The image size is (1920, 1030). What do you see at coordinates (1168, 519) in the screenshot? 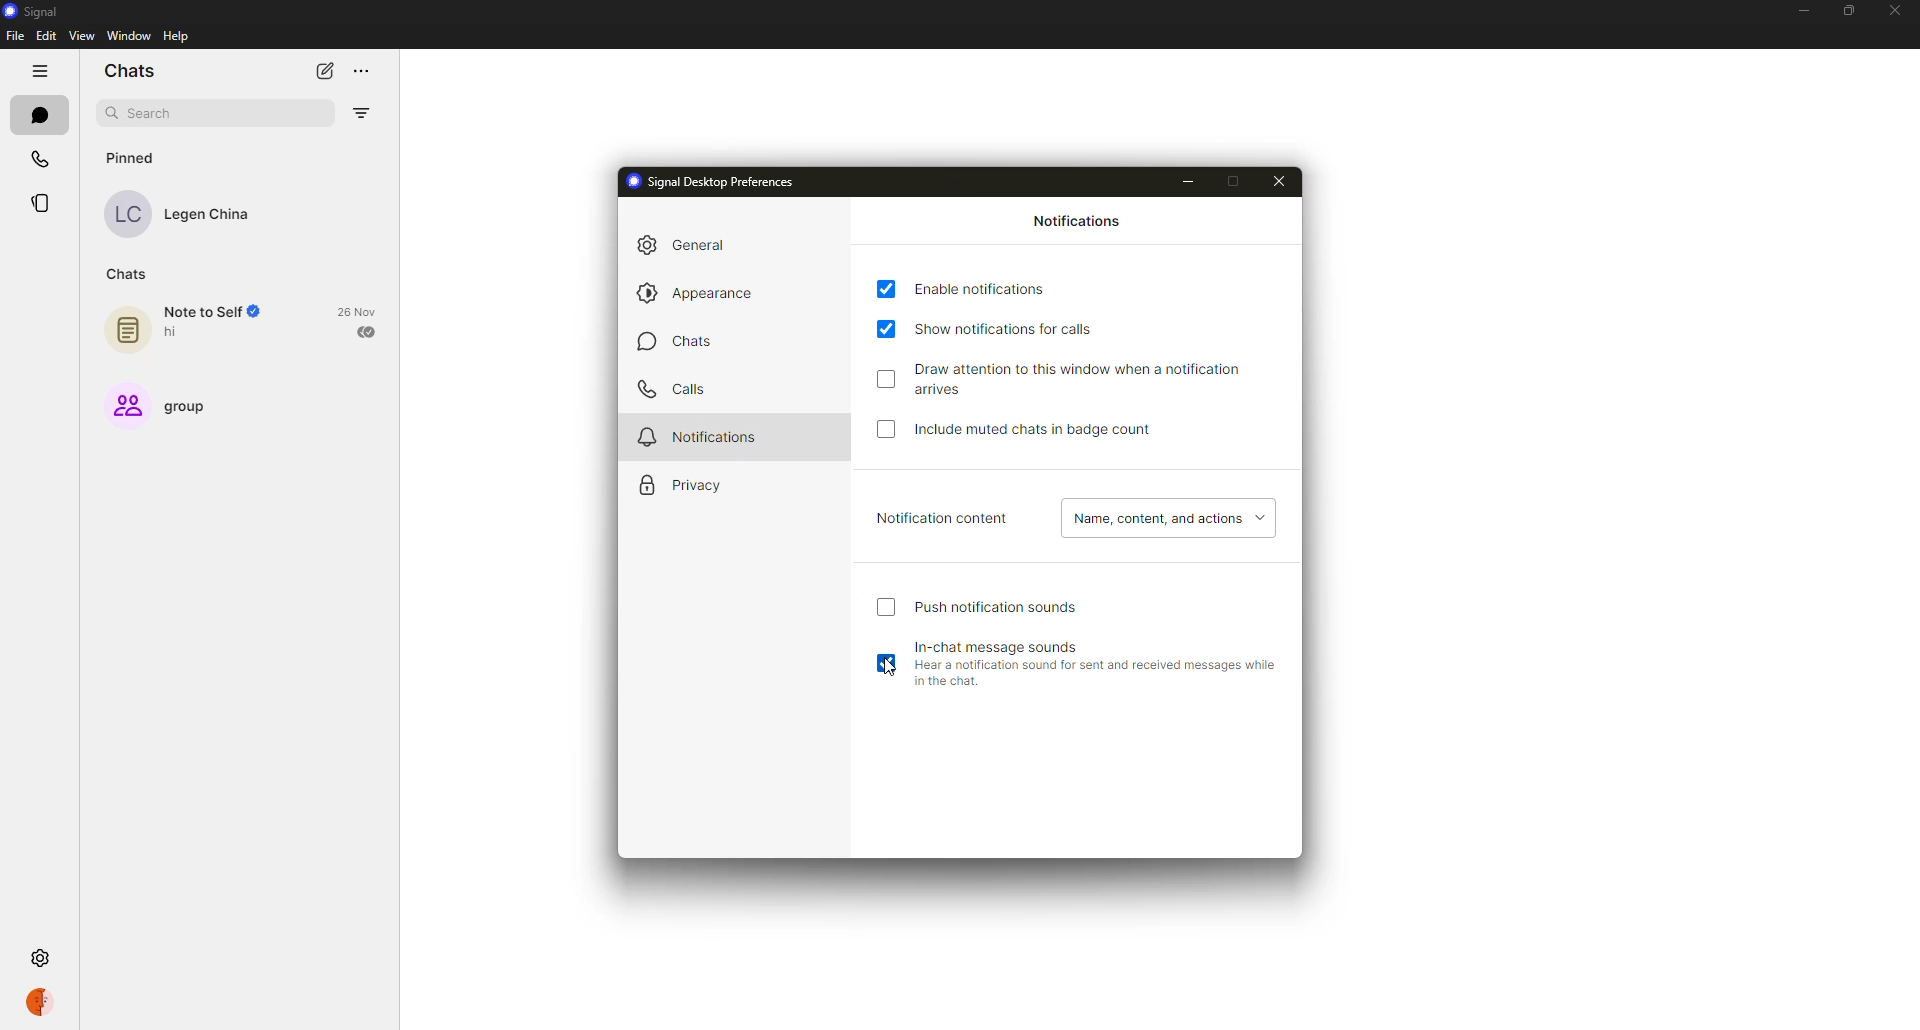
I see `name, content, actions` at bounding box center [1168, 519].